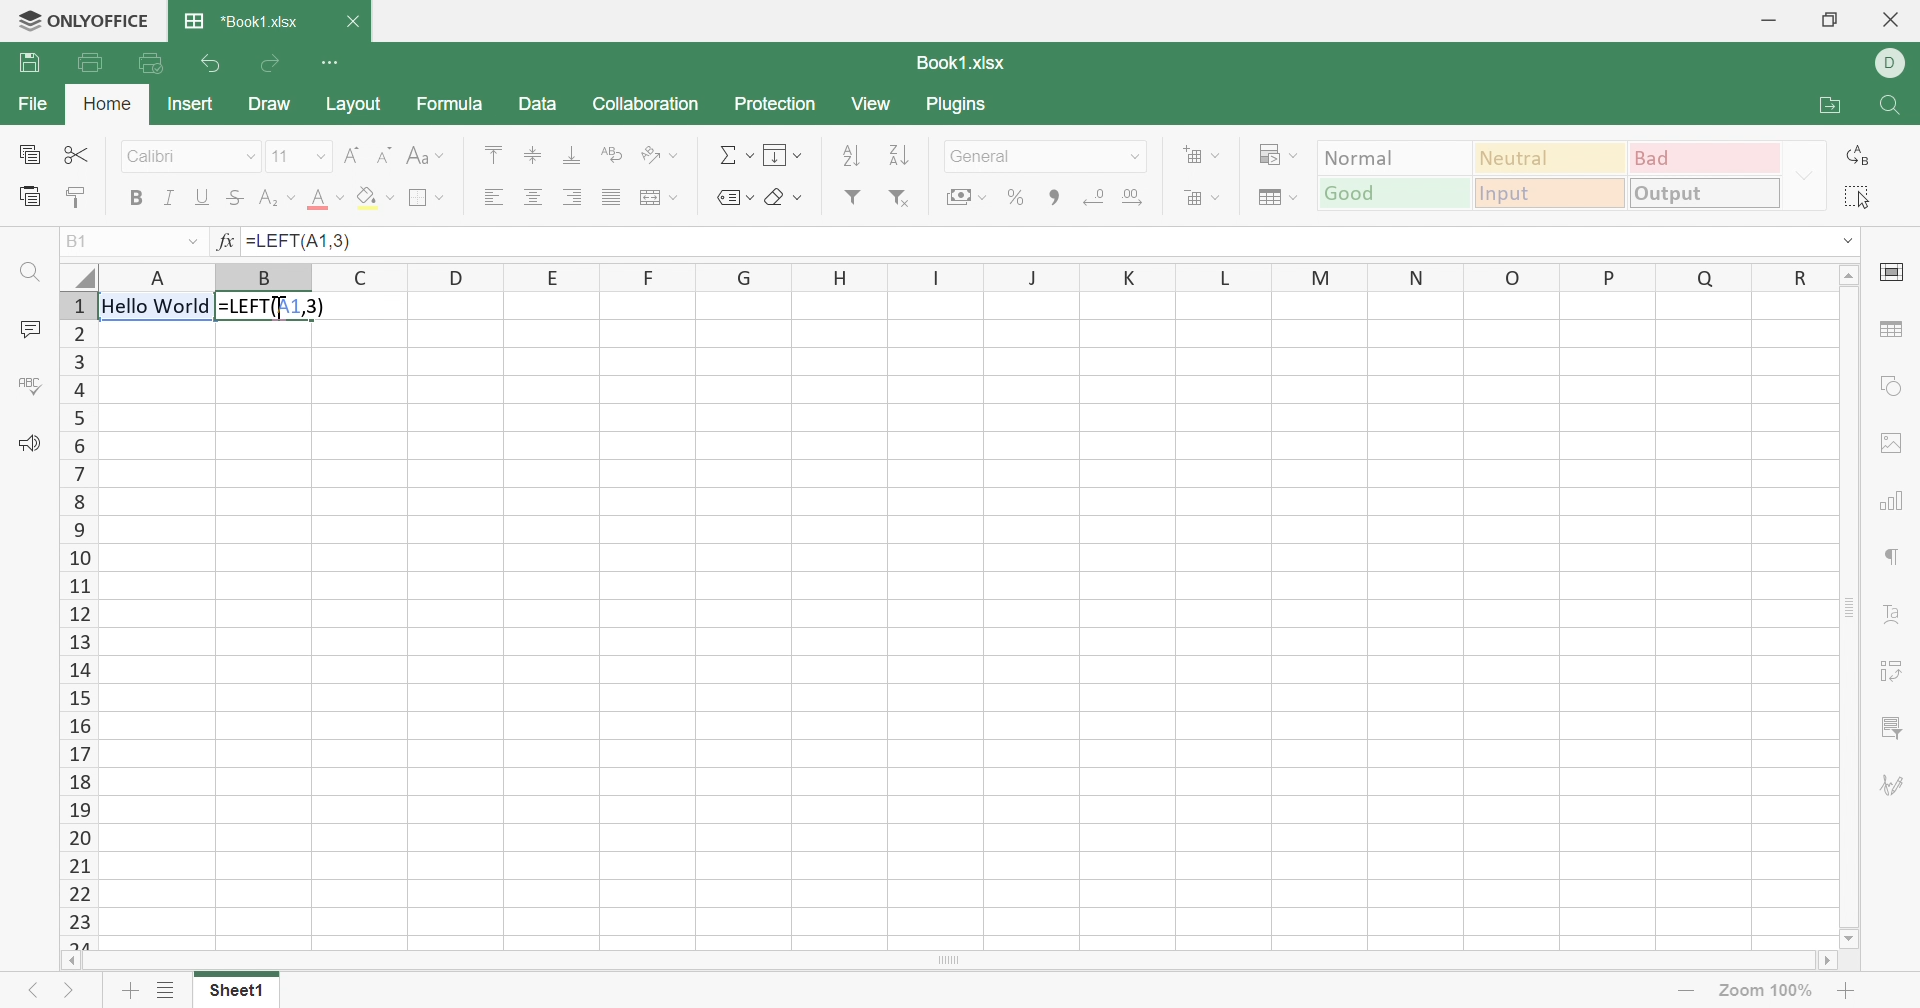  What do you see at coordinates (535, 198) in the screenshot?
I see `Align center` at bounding box center [535, 198].